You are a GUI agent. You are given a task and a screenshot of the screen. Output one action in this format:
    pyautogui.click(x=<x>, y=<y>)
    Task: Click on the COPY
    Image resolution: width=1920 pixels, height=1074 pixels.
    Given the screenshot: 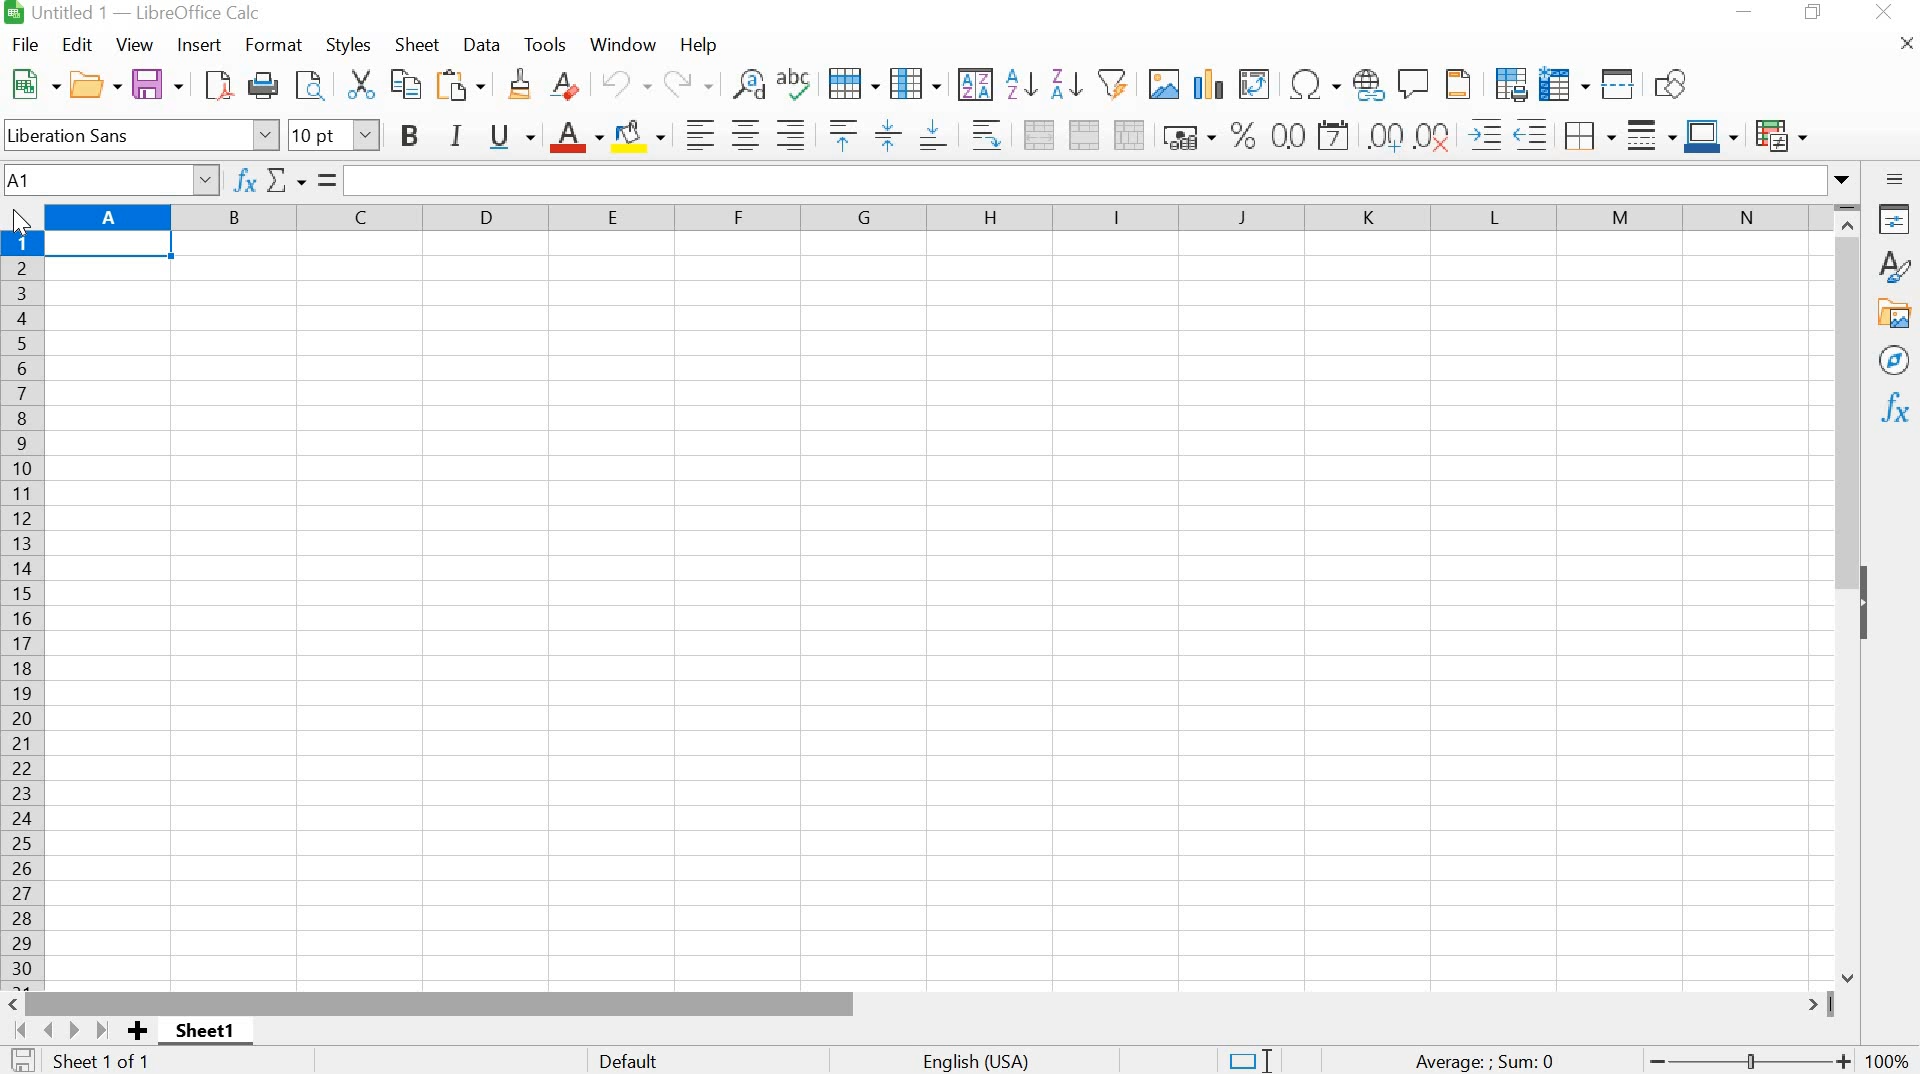 What is the action you would take?
    pyautogui.click(x=403, y=85)
    